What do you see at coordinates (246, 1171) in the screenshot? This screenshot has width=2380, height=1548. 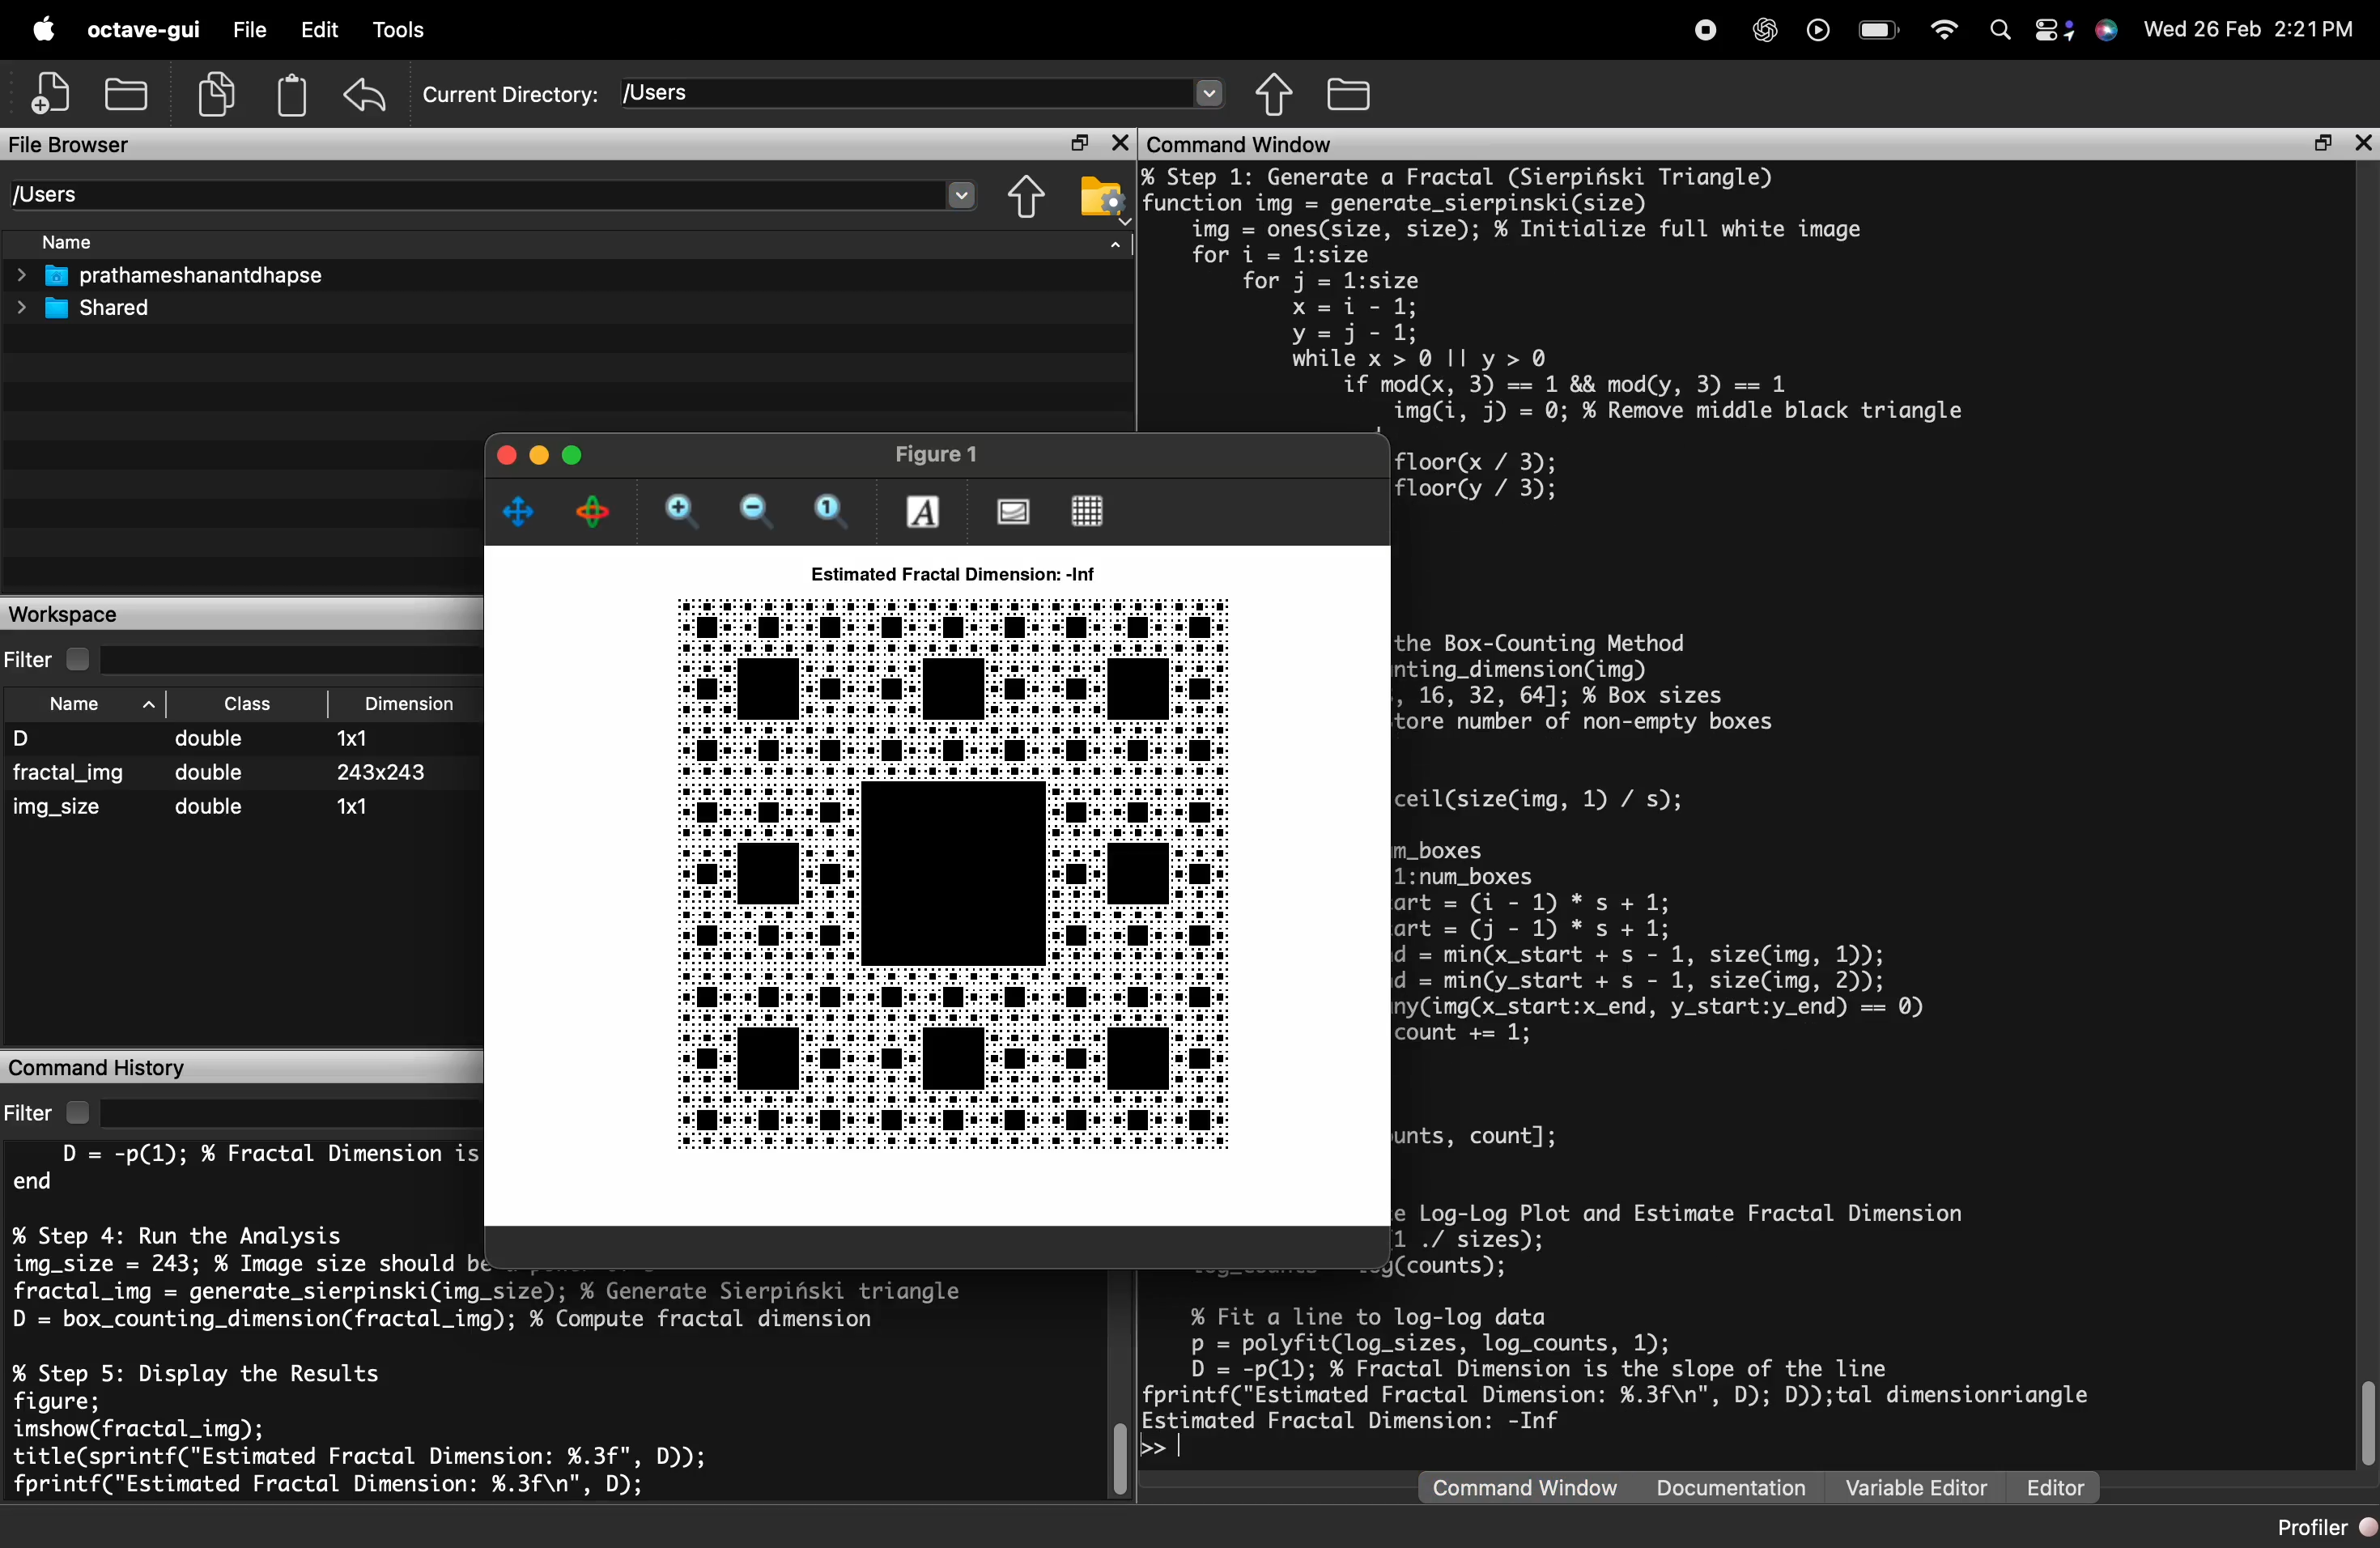 I see `code` at bounding box center [246, 1171].